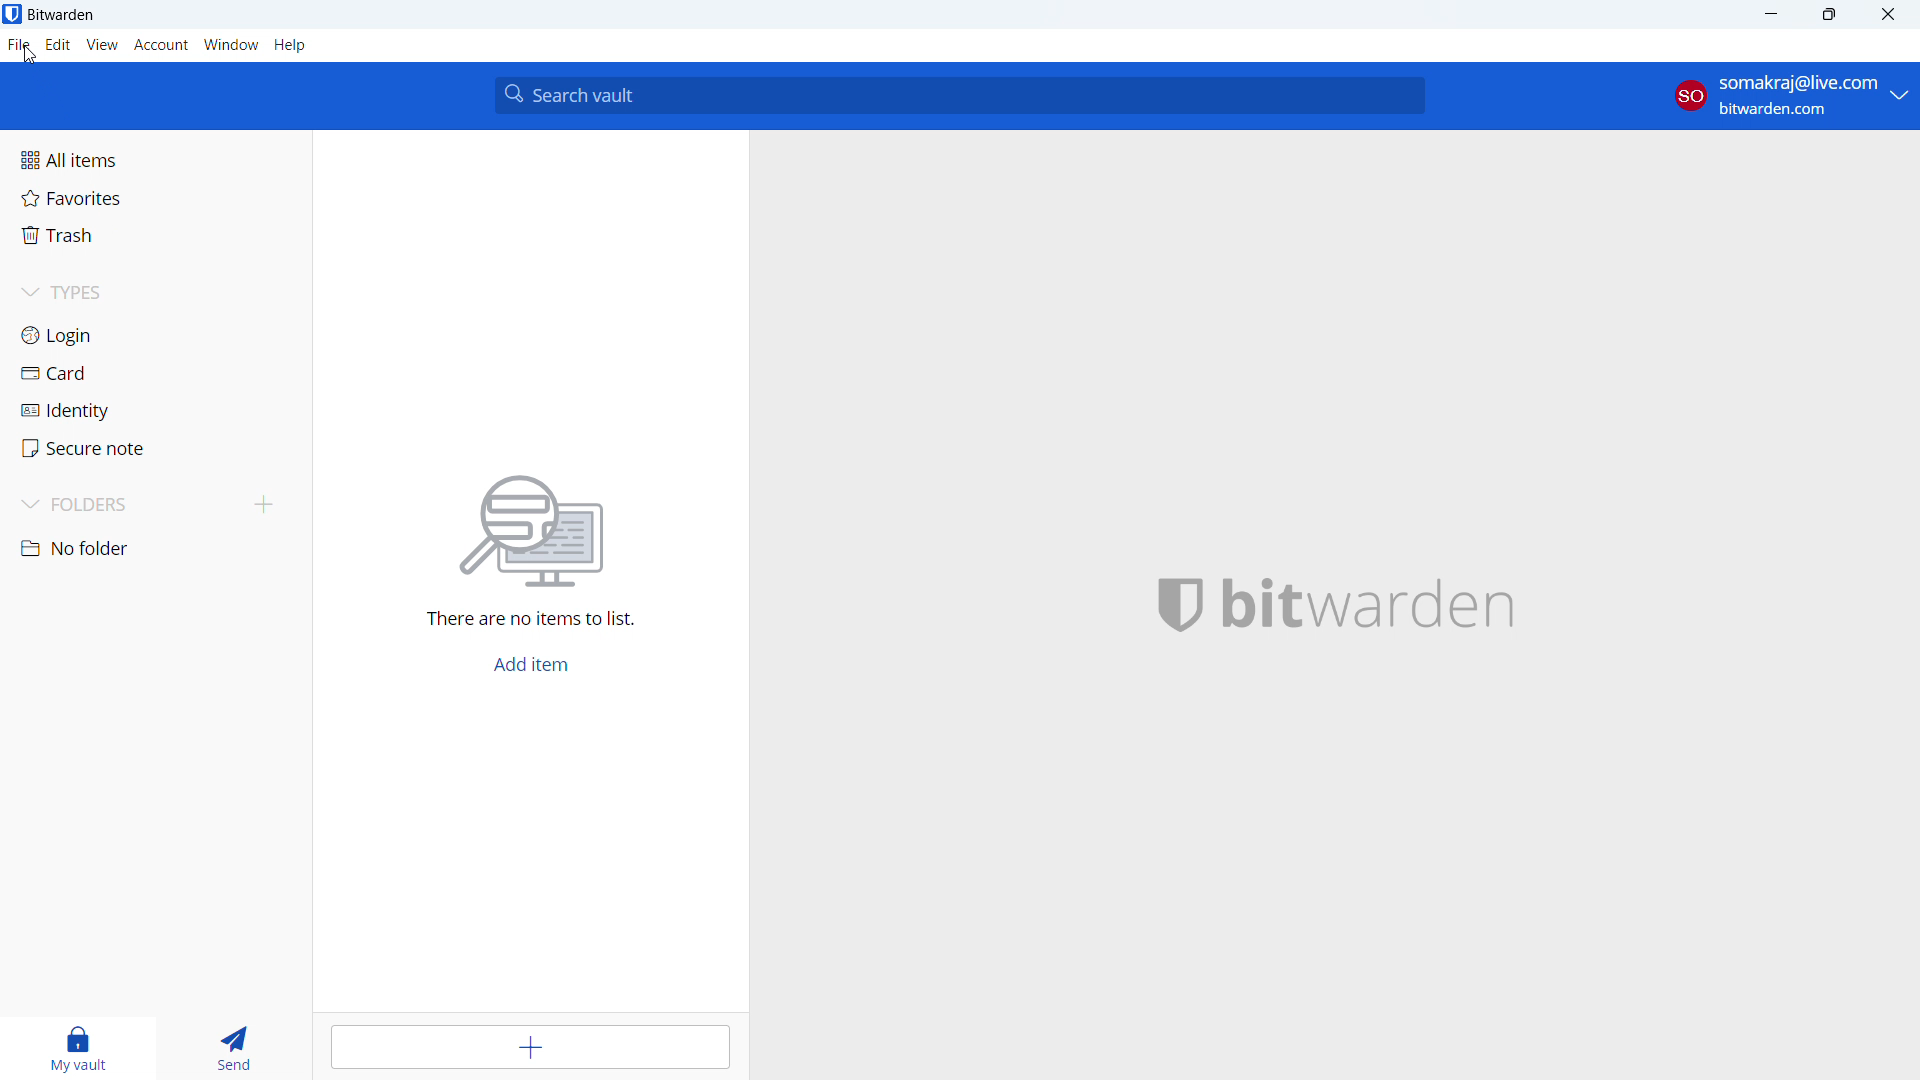 Image resolution: width=1920 pixels, height=1080 pixels. I want to click on bitwarden logo, so click(1172, 603).